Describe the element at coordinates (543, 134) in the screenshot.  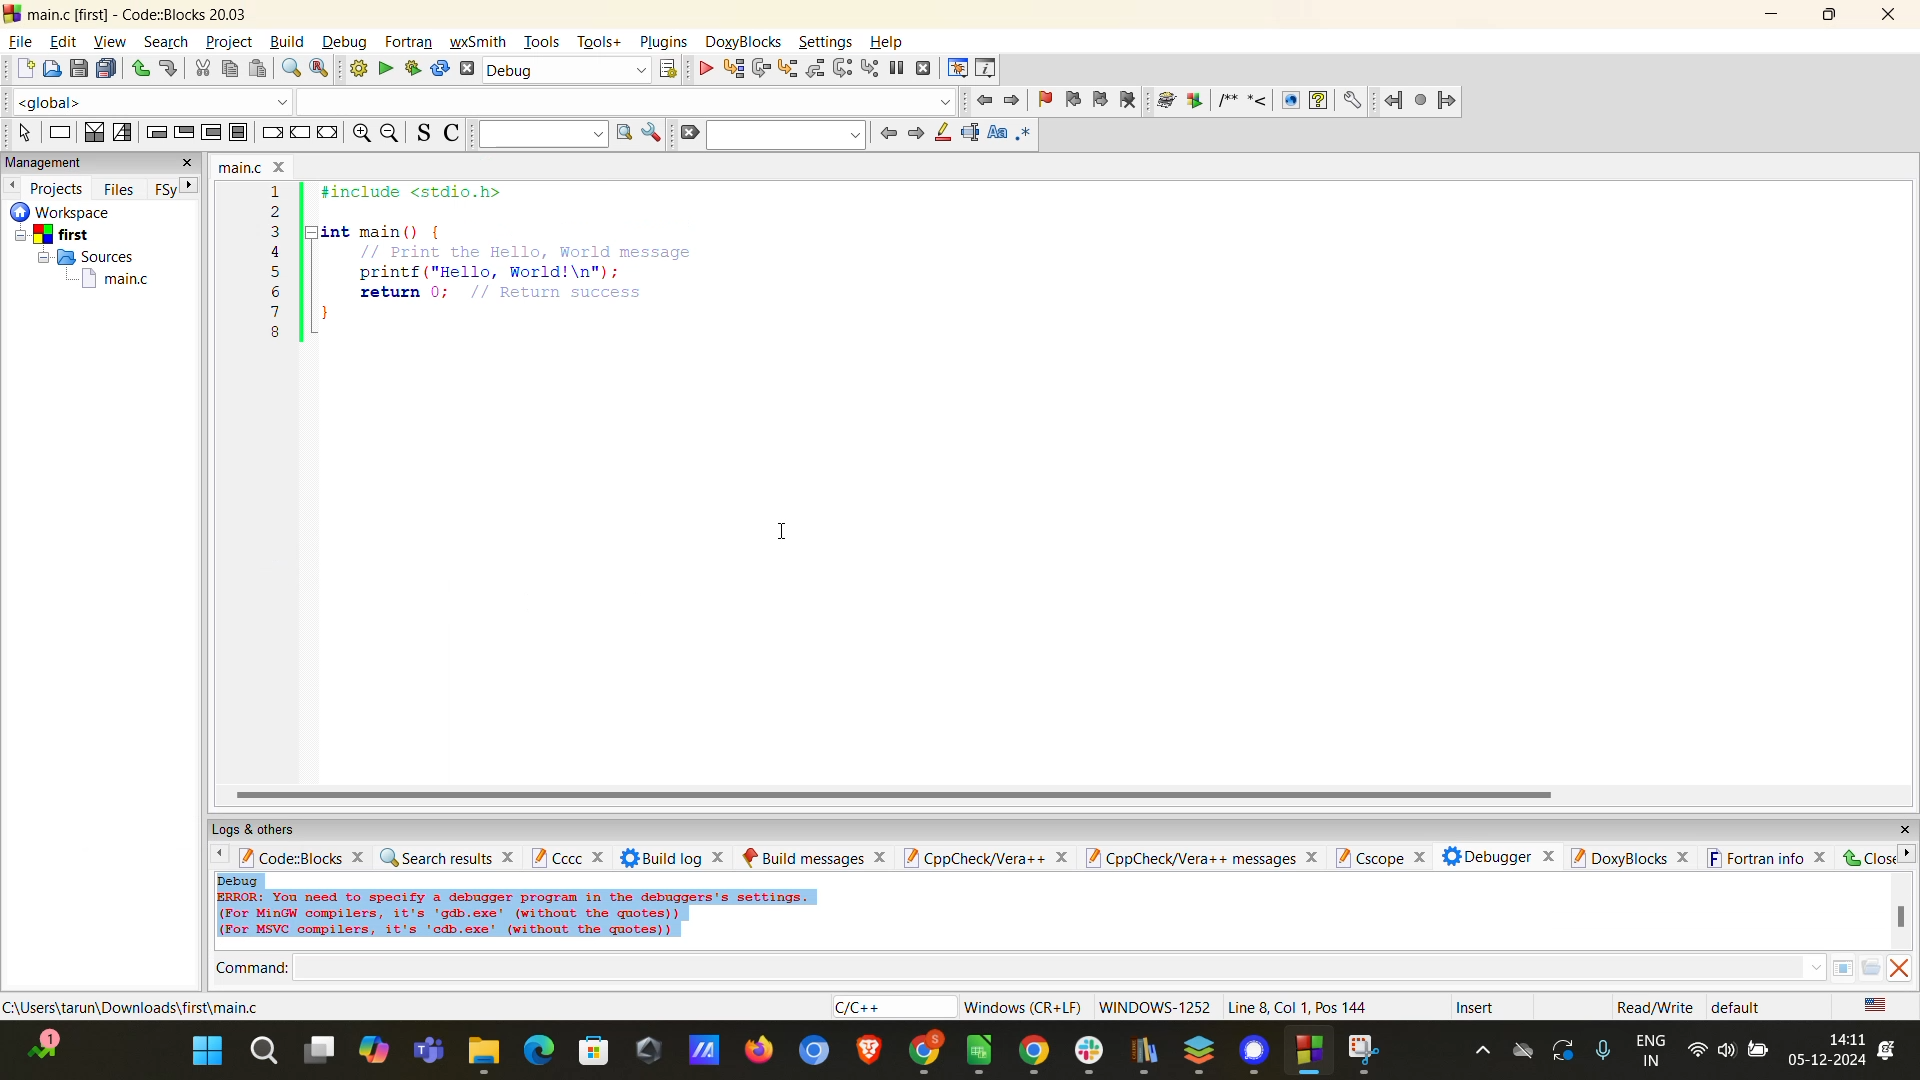
I see `text to search` at that location.